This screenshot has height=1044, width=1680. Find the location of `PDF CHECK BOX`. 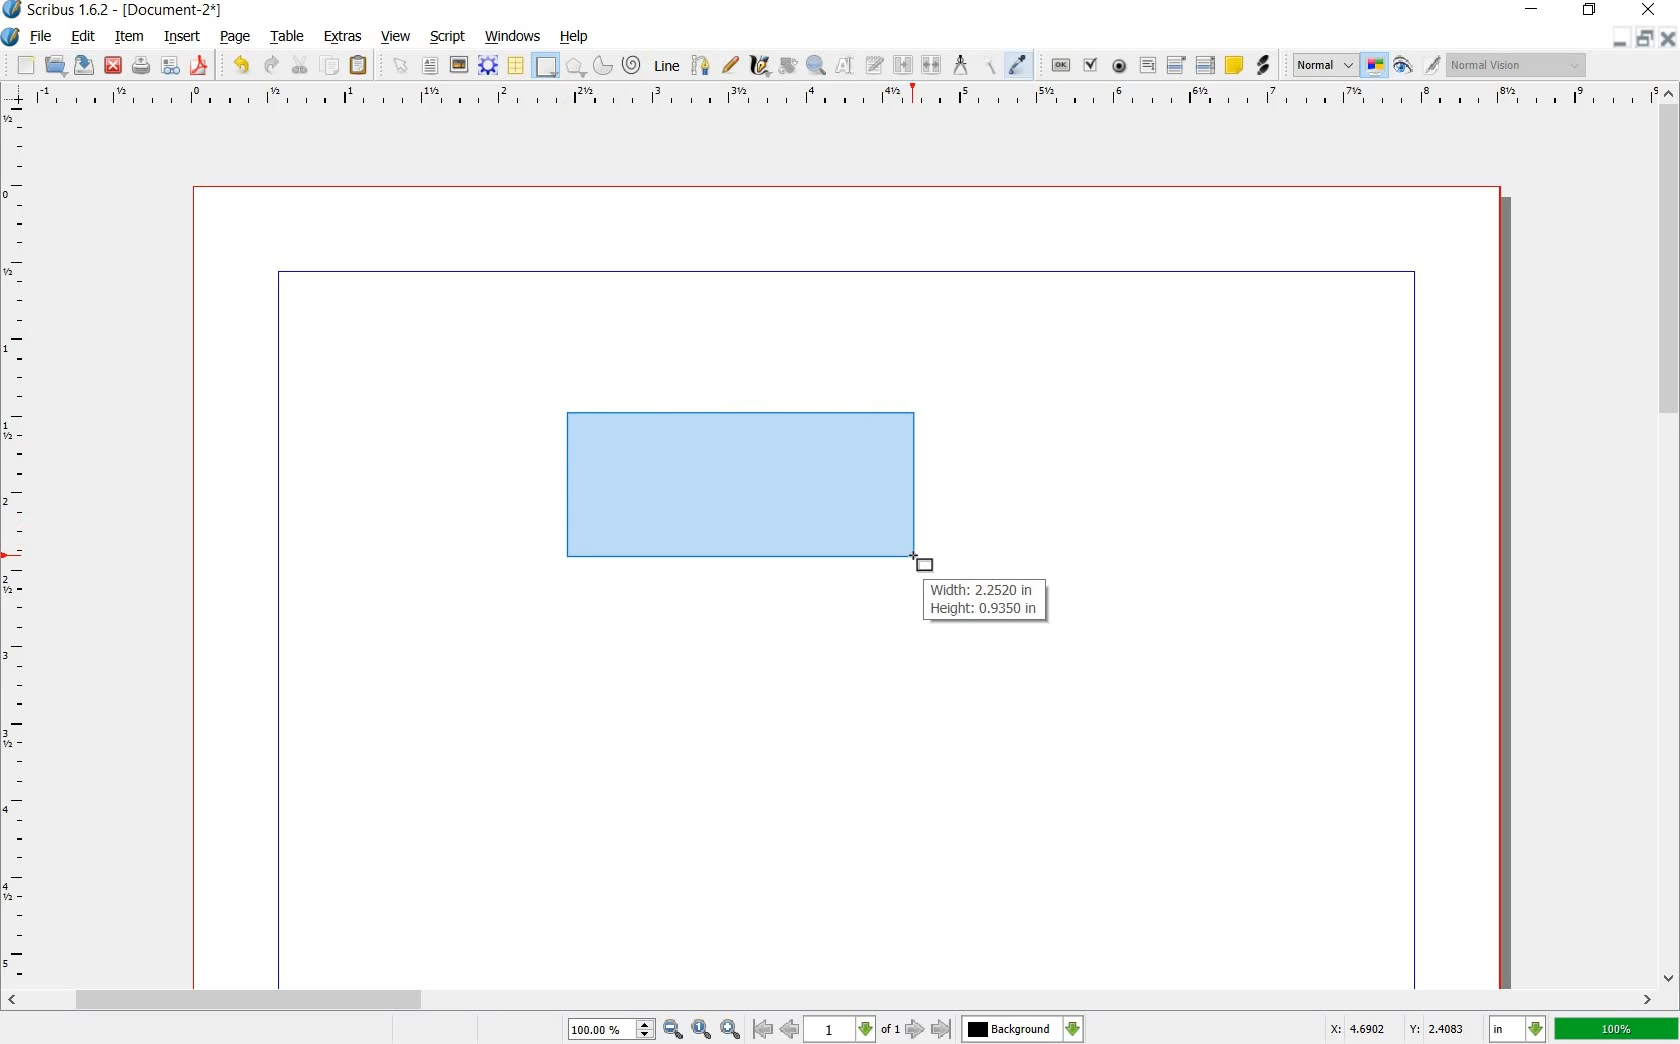

PDF CHECK BOX is located at coordinates (1091, 65).